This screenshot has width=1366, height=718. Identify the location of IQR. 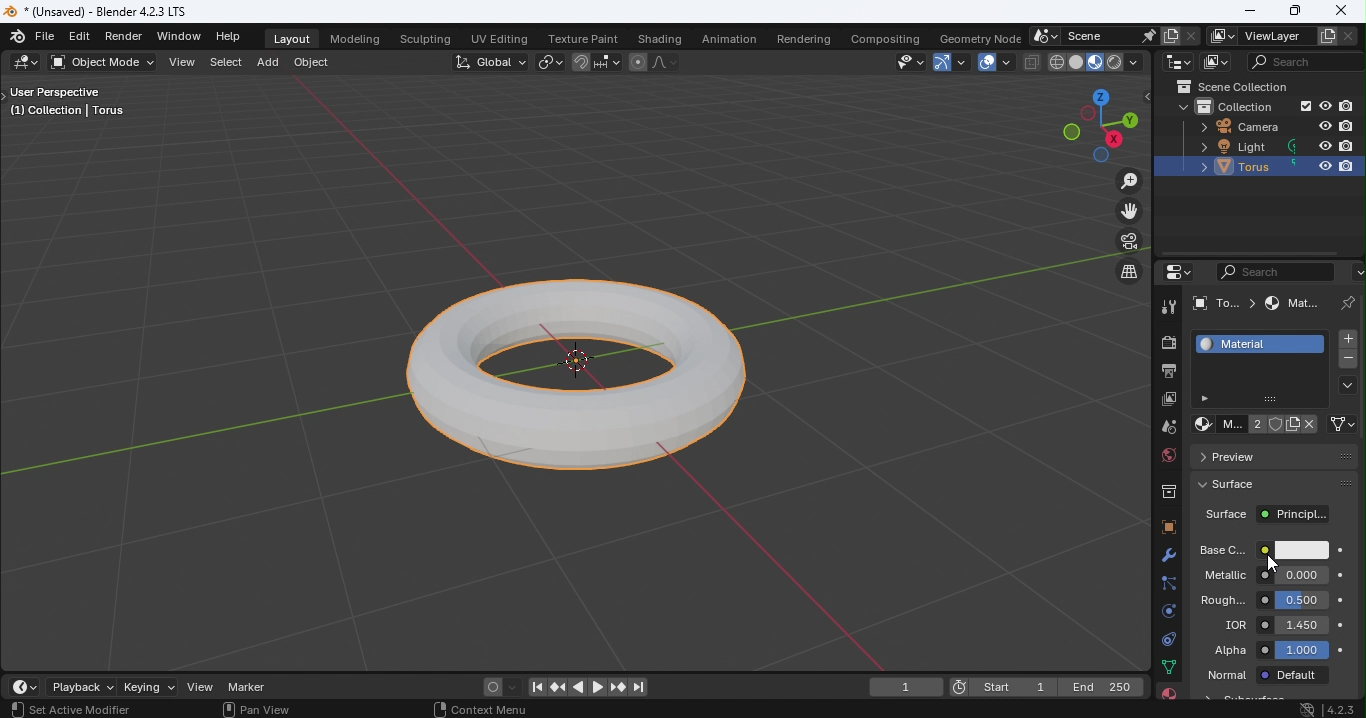
(1269, 626).